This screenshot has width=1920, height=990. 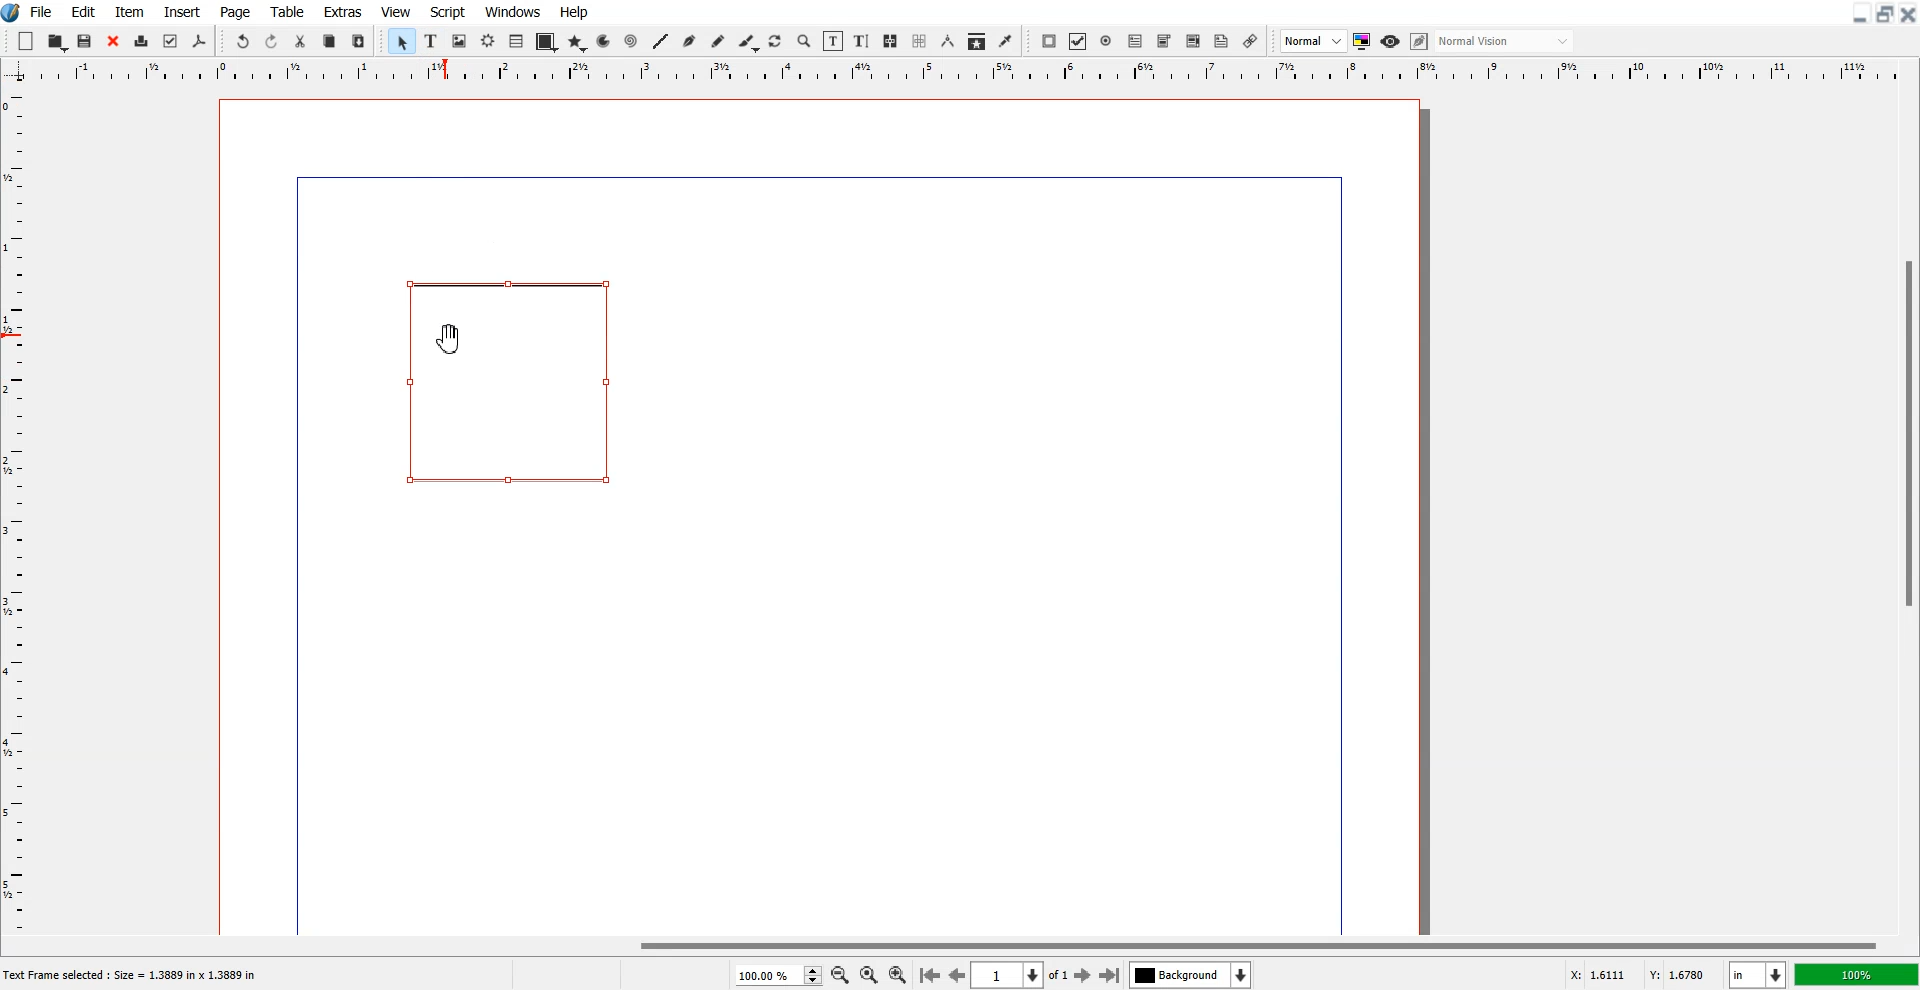 I want to click on Eye dropper, so click(x=1005, y=41).